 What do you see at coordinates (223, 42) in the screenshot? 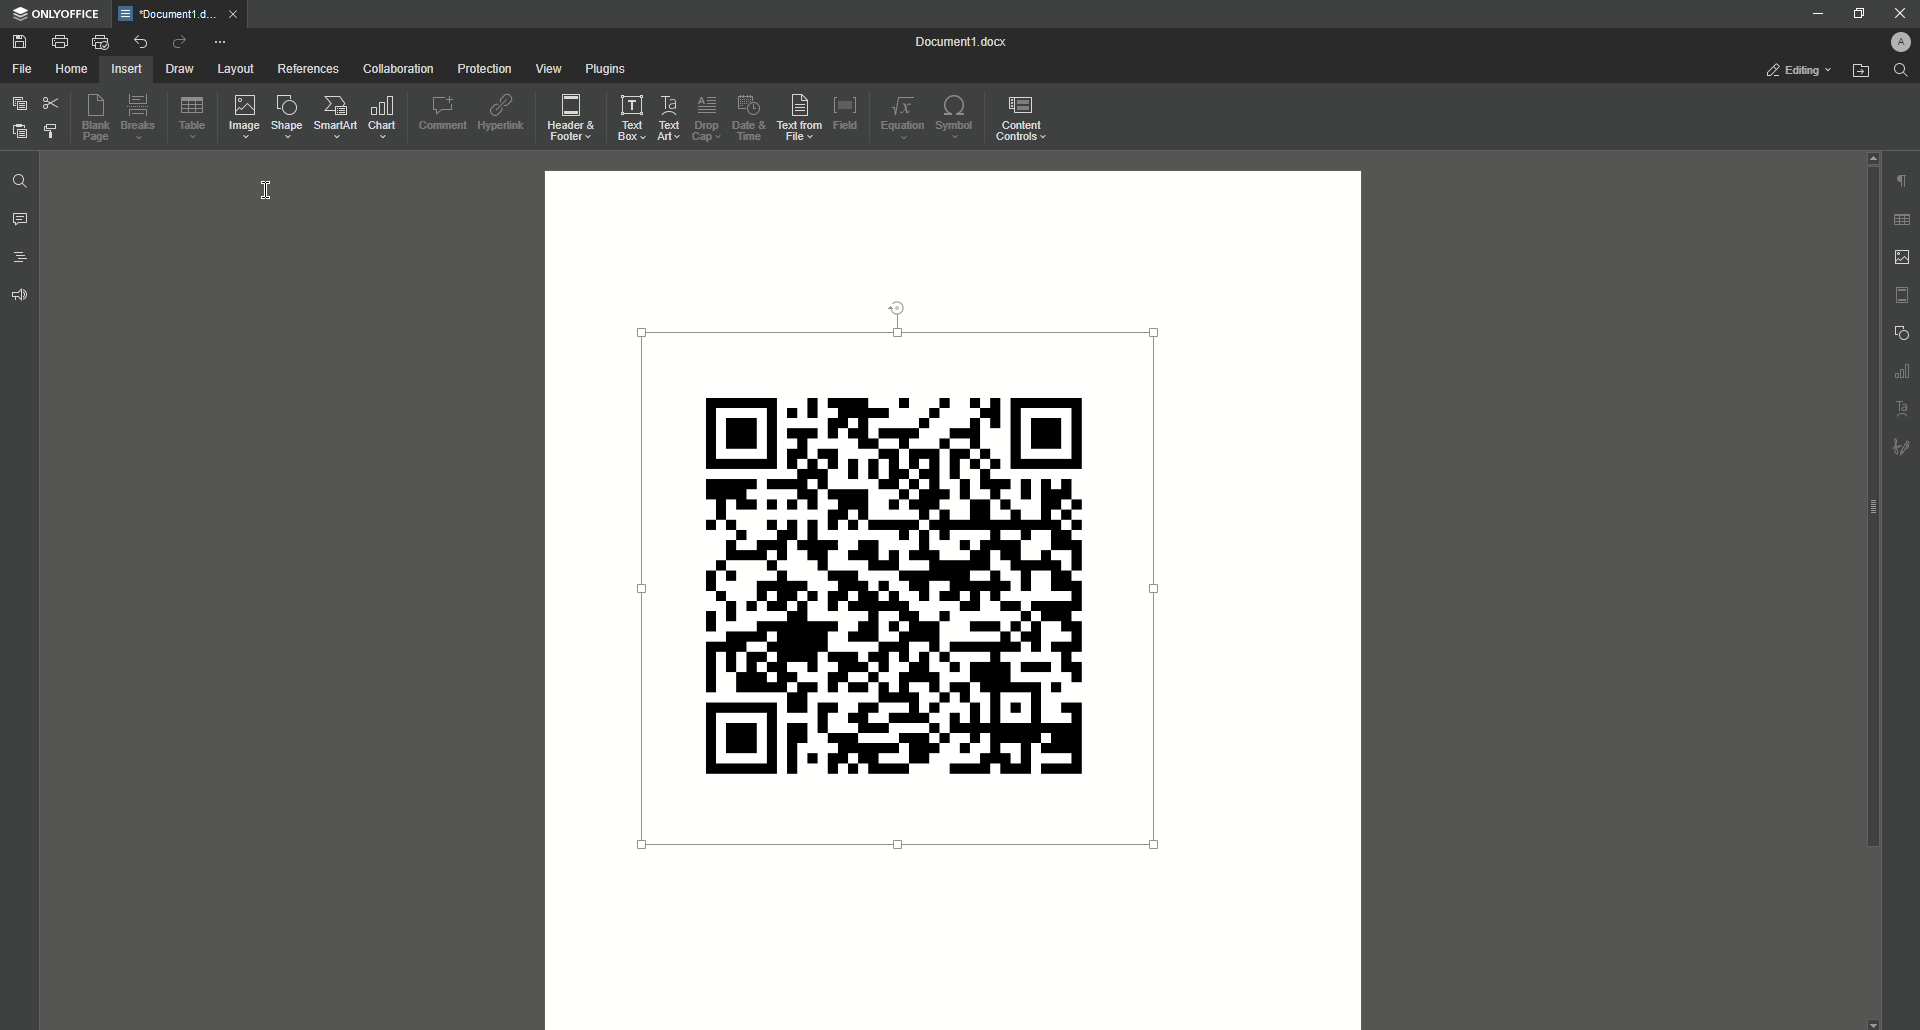
I see `More Options` at bounding box center [223, 42].